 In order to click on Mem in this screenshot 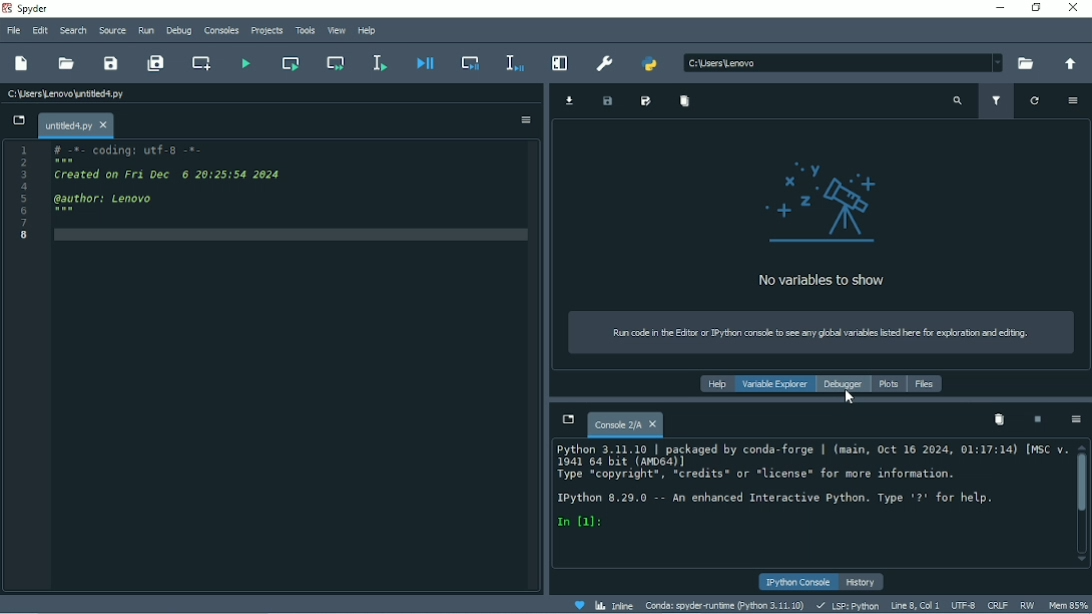, I will do `click(1067, 603)`.